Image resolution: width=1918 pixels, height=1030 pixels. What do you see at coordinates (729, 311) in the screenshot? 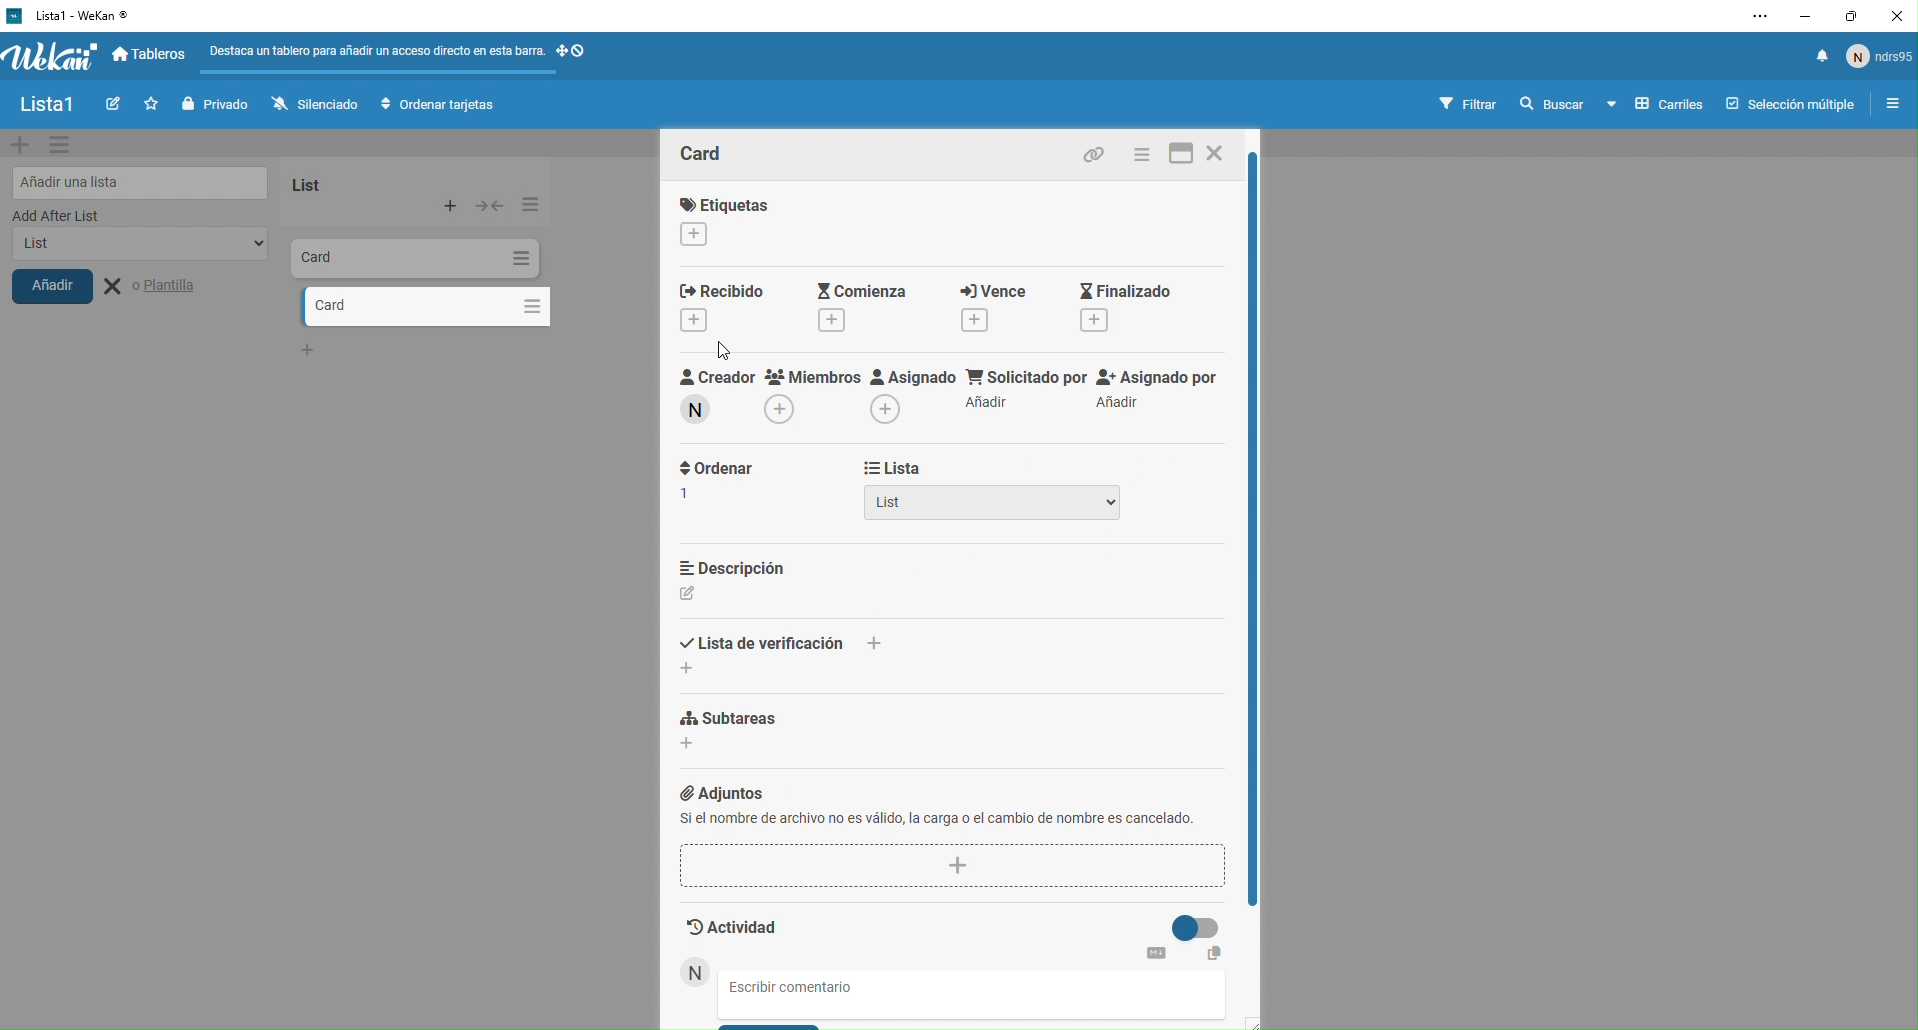
I see `Recibido` at bounding box center [729, 311].